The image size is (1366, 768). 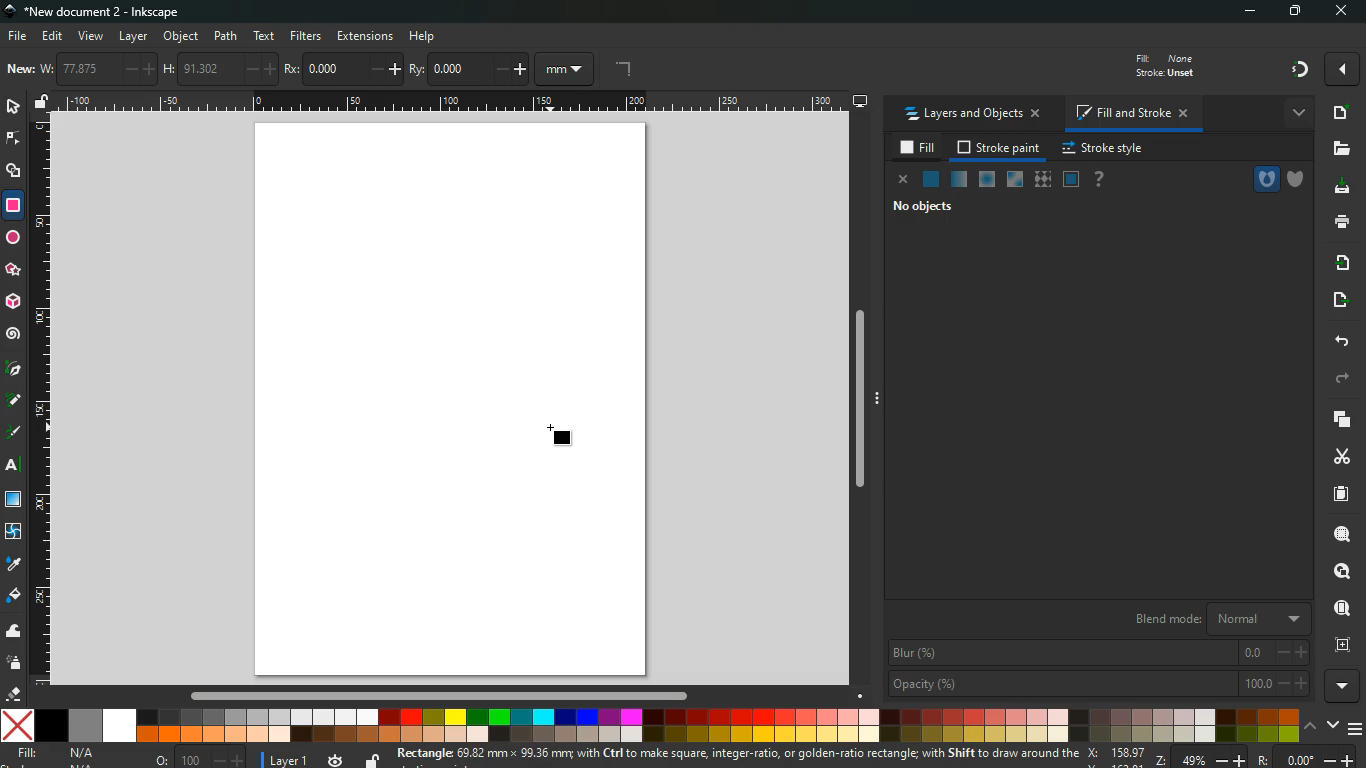 What do you see at coordinates (58, 757) in the screenshot?
I see `fill` at bounding box center [58, 757].